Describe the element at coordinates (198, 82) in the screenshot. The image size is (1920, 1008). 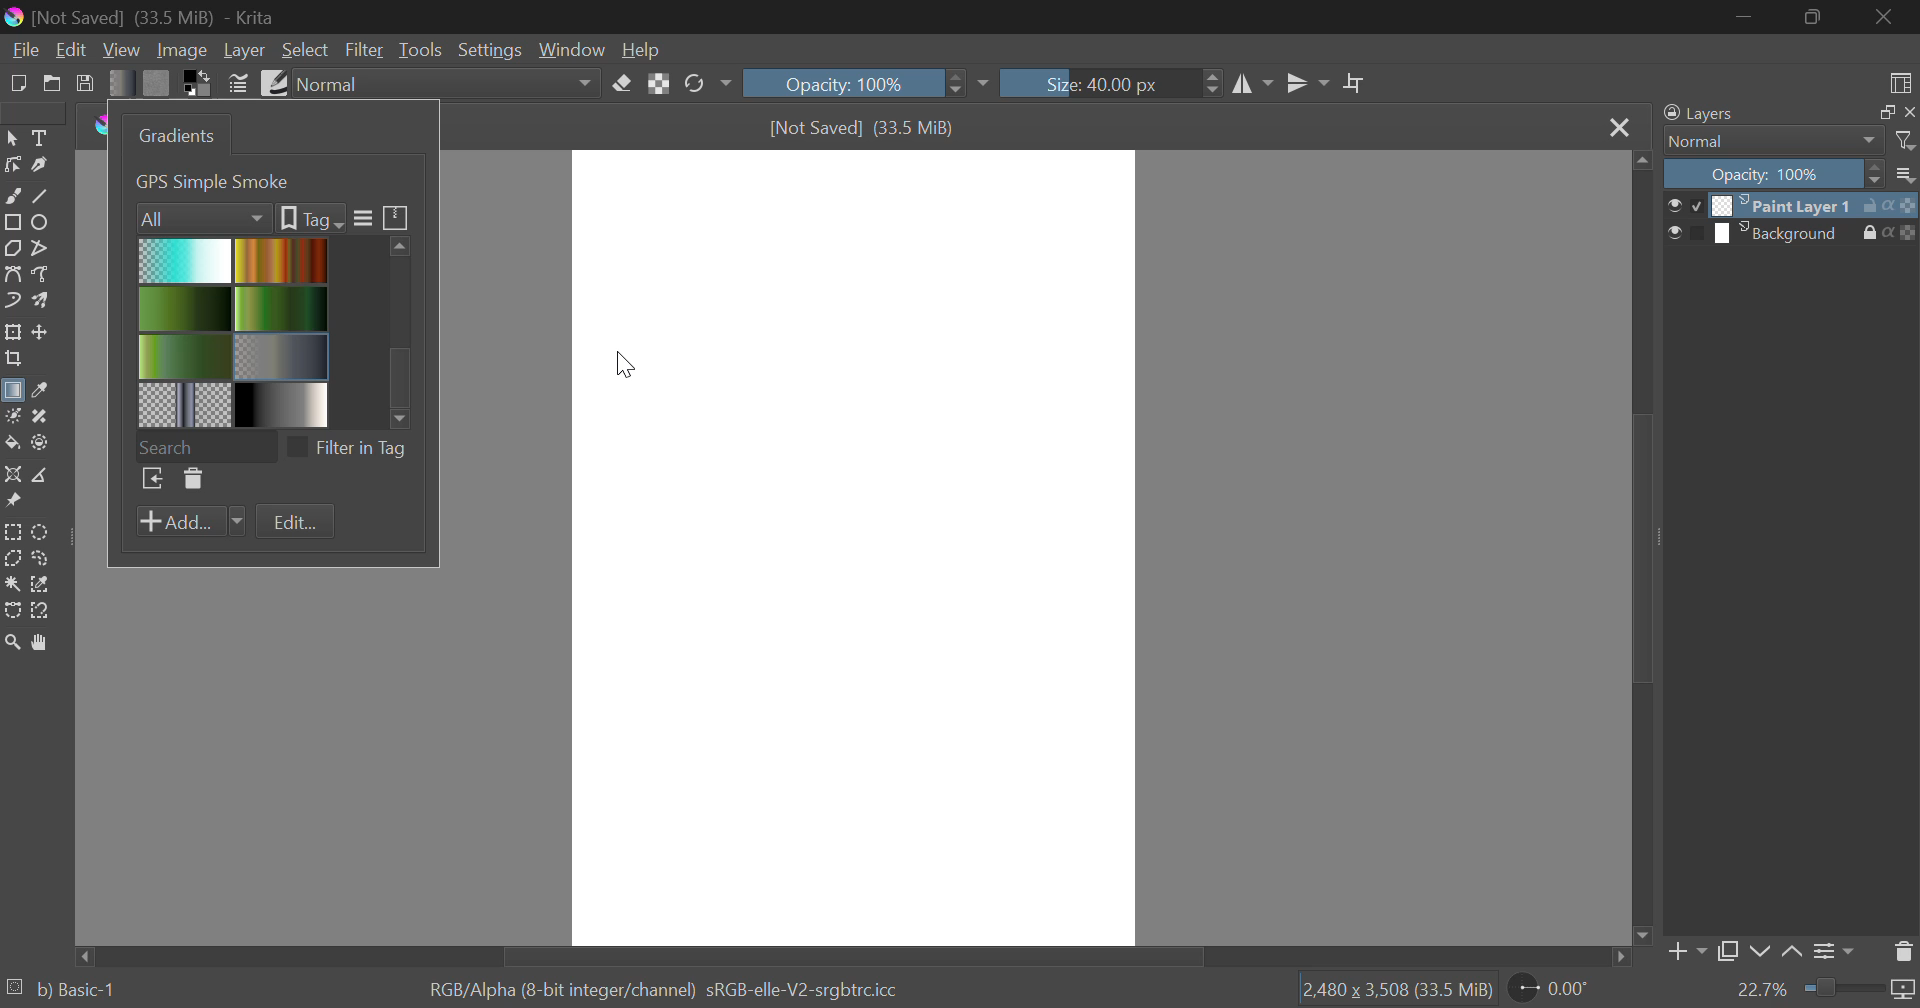
I see `Colors in use` at that location.